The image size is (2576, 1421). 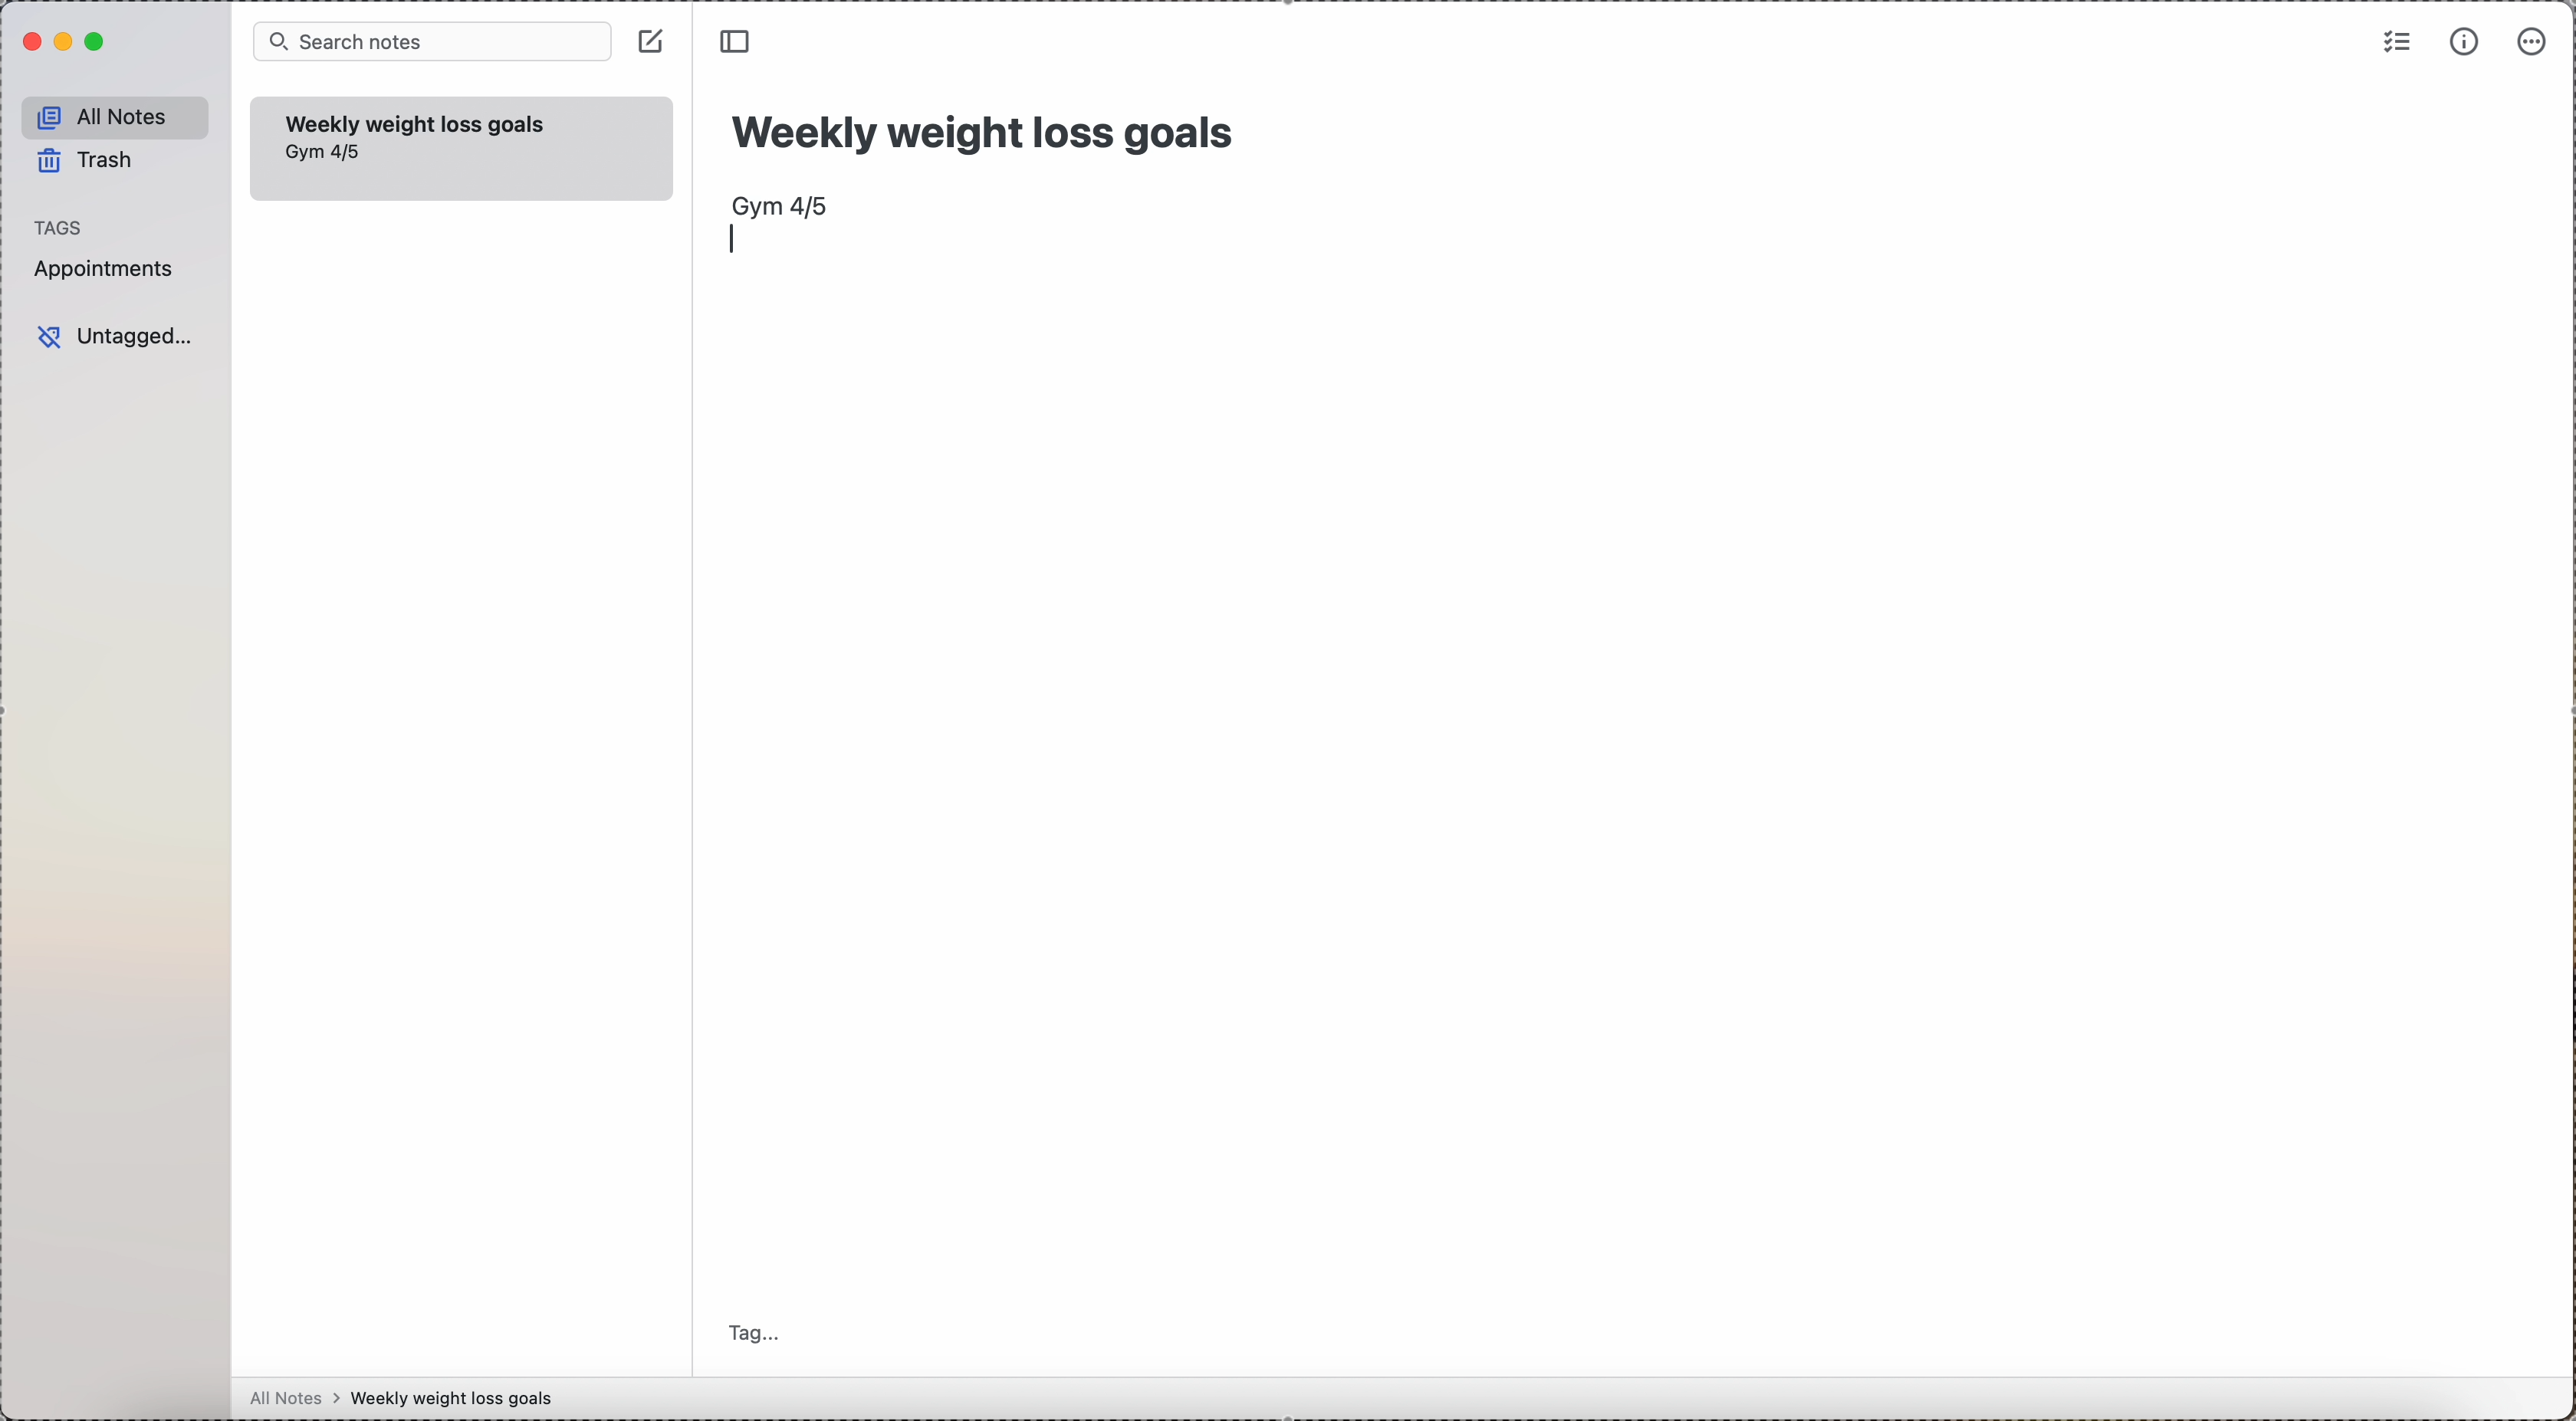 I want to click on create note, so click(x=652, y=41).